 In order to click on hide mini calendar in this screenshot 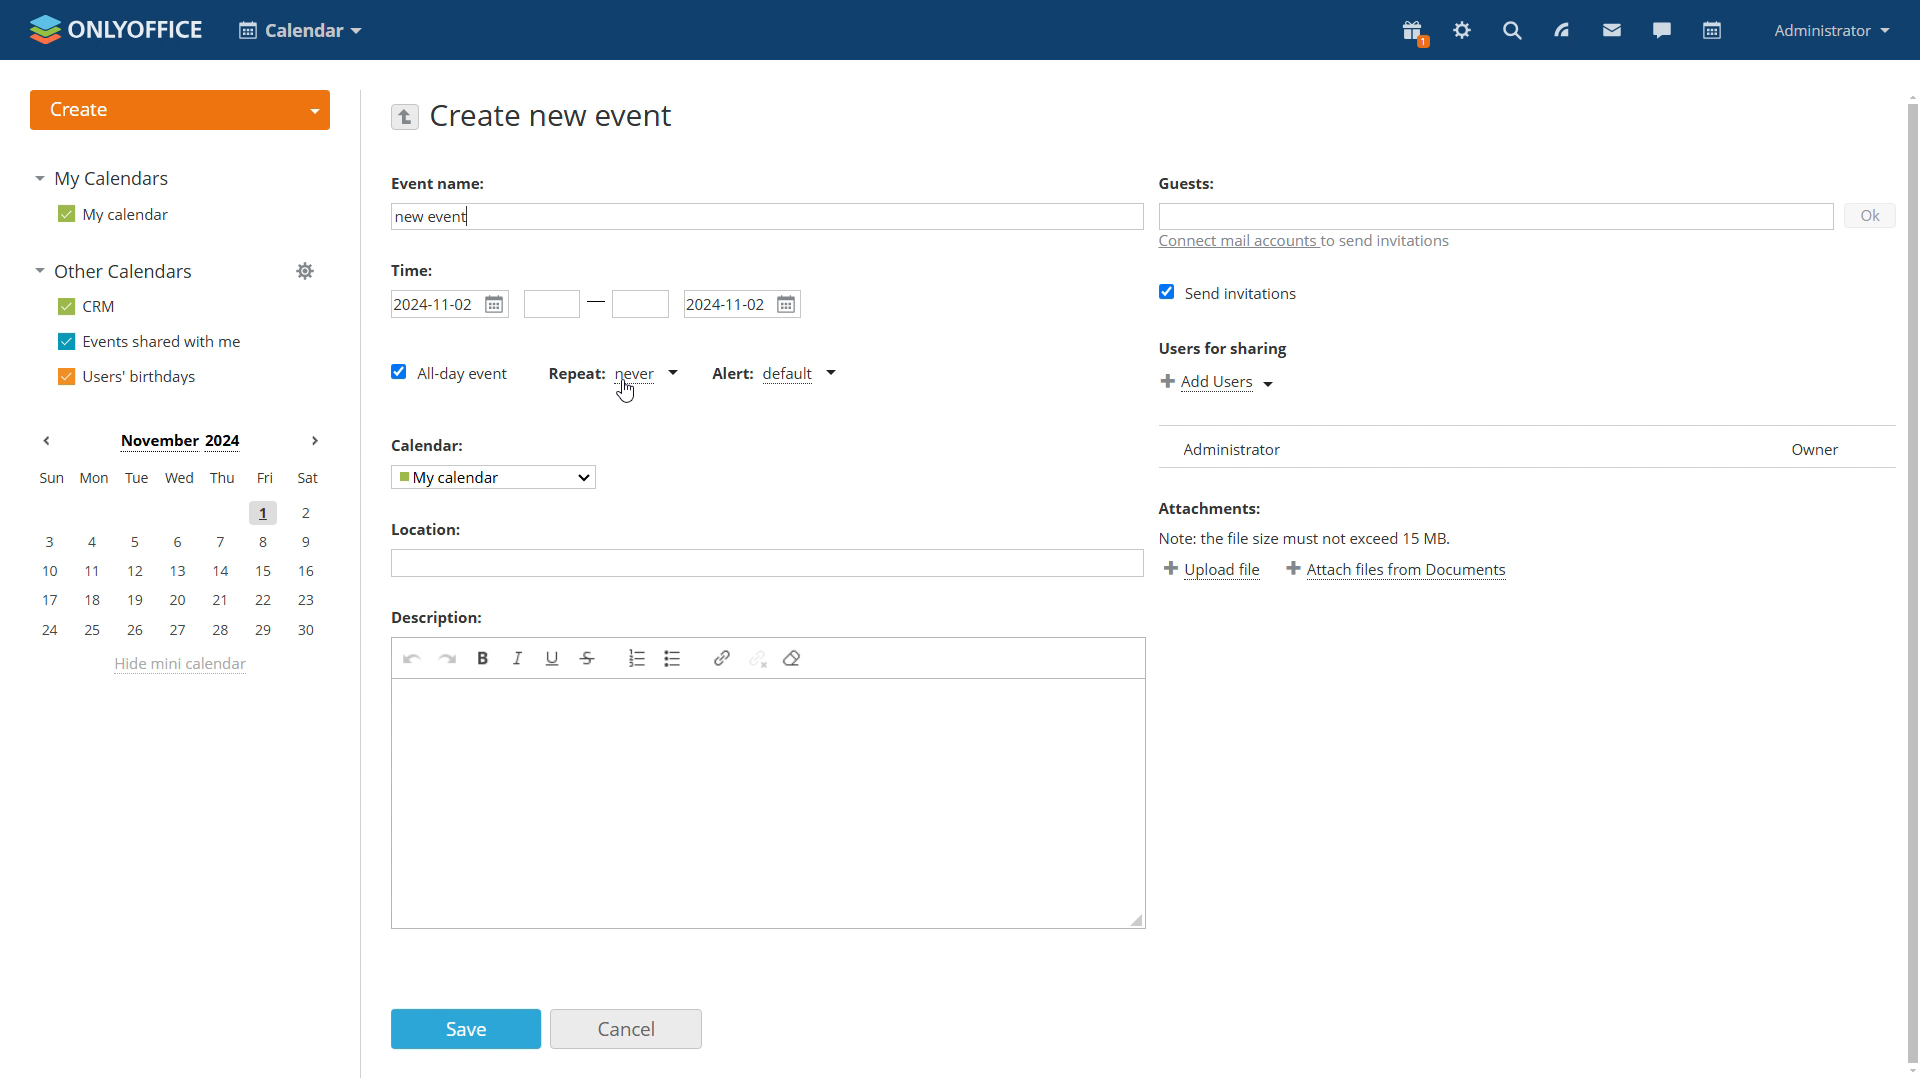, I will do `click(184, 666)`.